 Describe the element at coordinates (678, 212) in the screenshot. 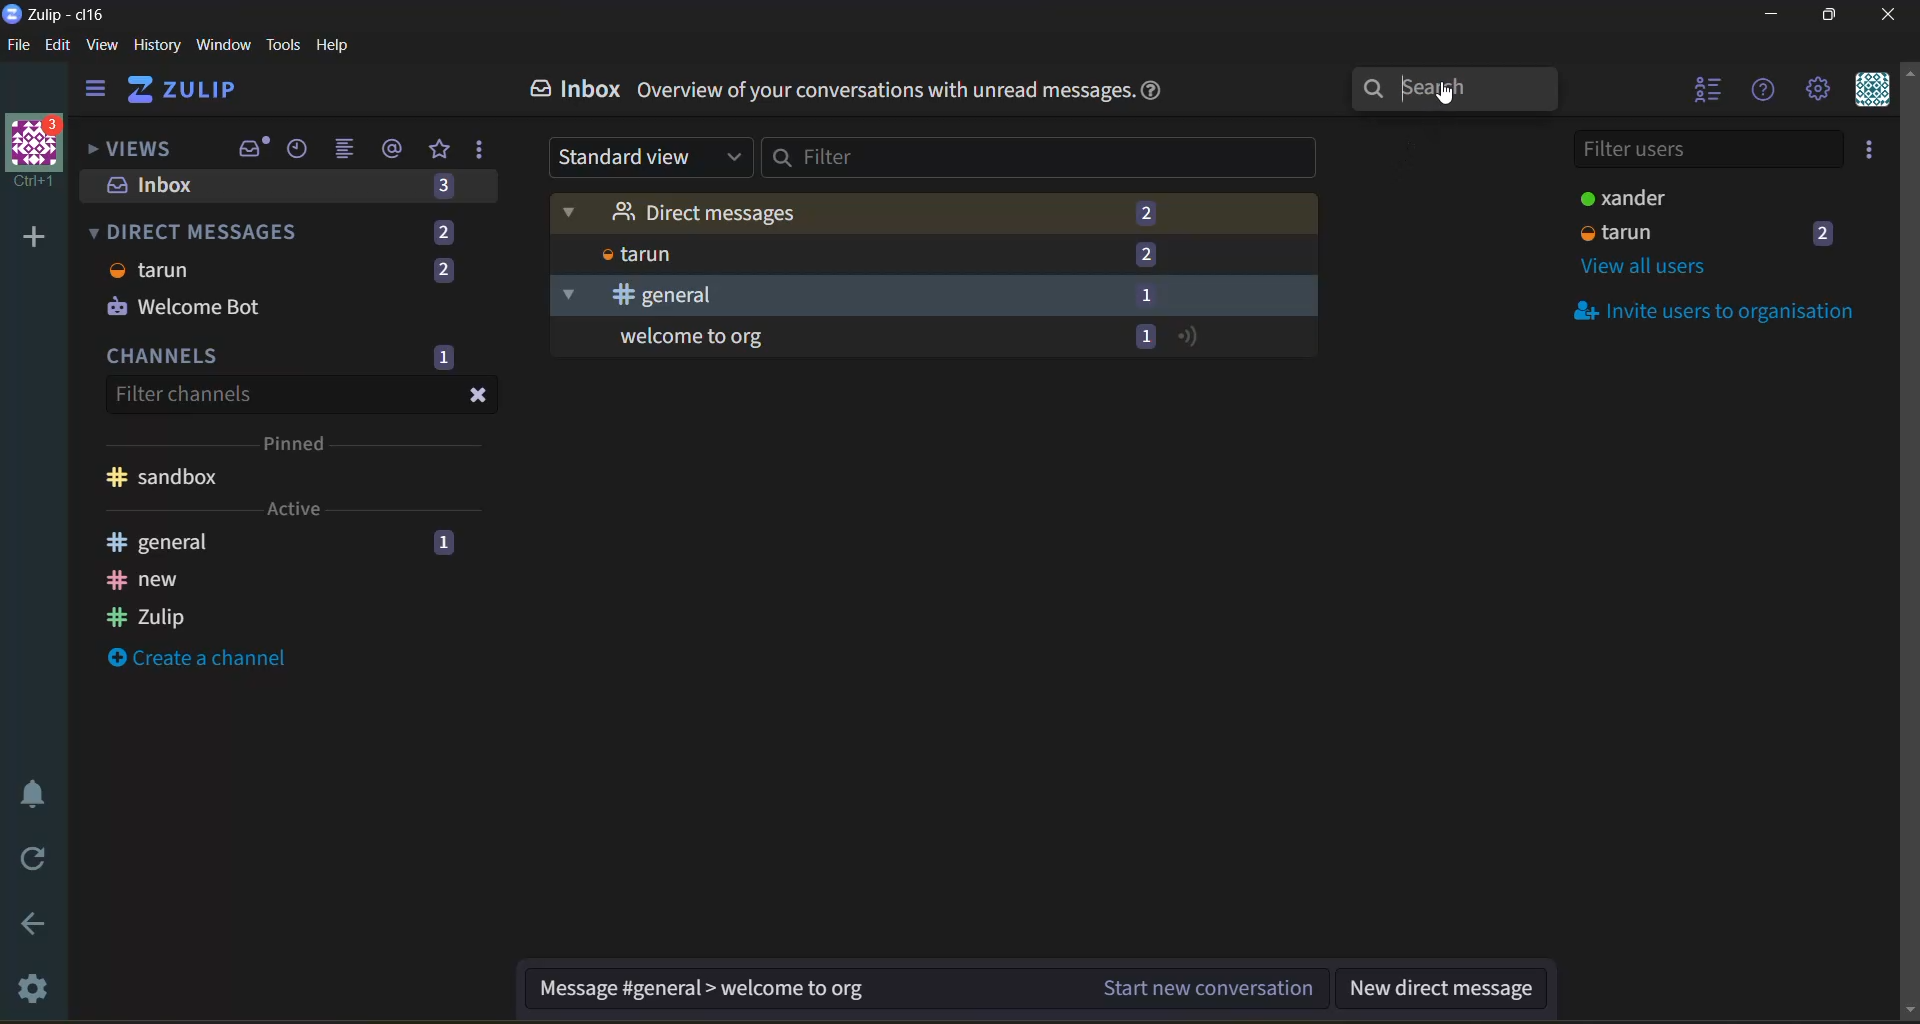

I see `Direct messages` at that location.